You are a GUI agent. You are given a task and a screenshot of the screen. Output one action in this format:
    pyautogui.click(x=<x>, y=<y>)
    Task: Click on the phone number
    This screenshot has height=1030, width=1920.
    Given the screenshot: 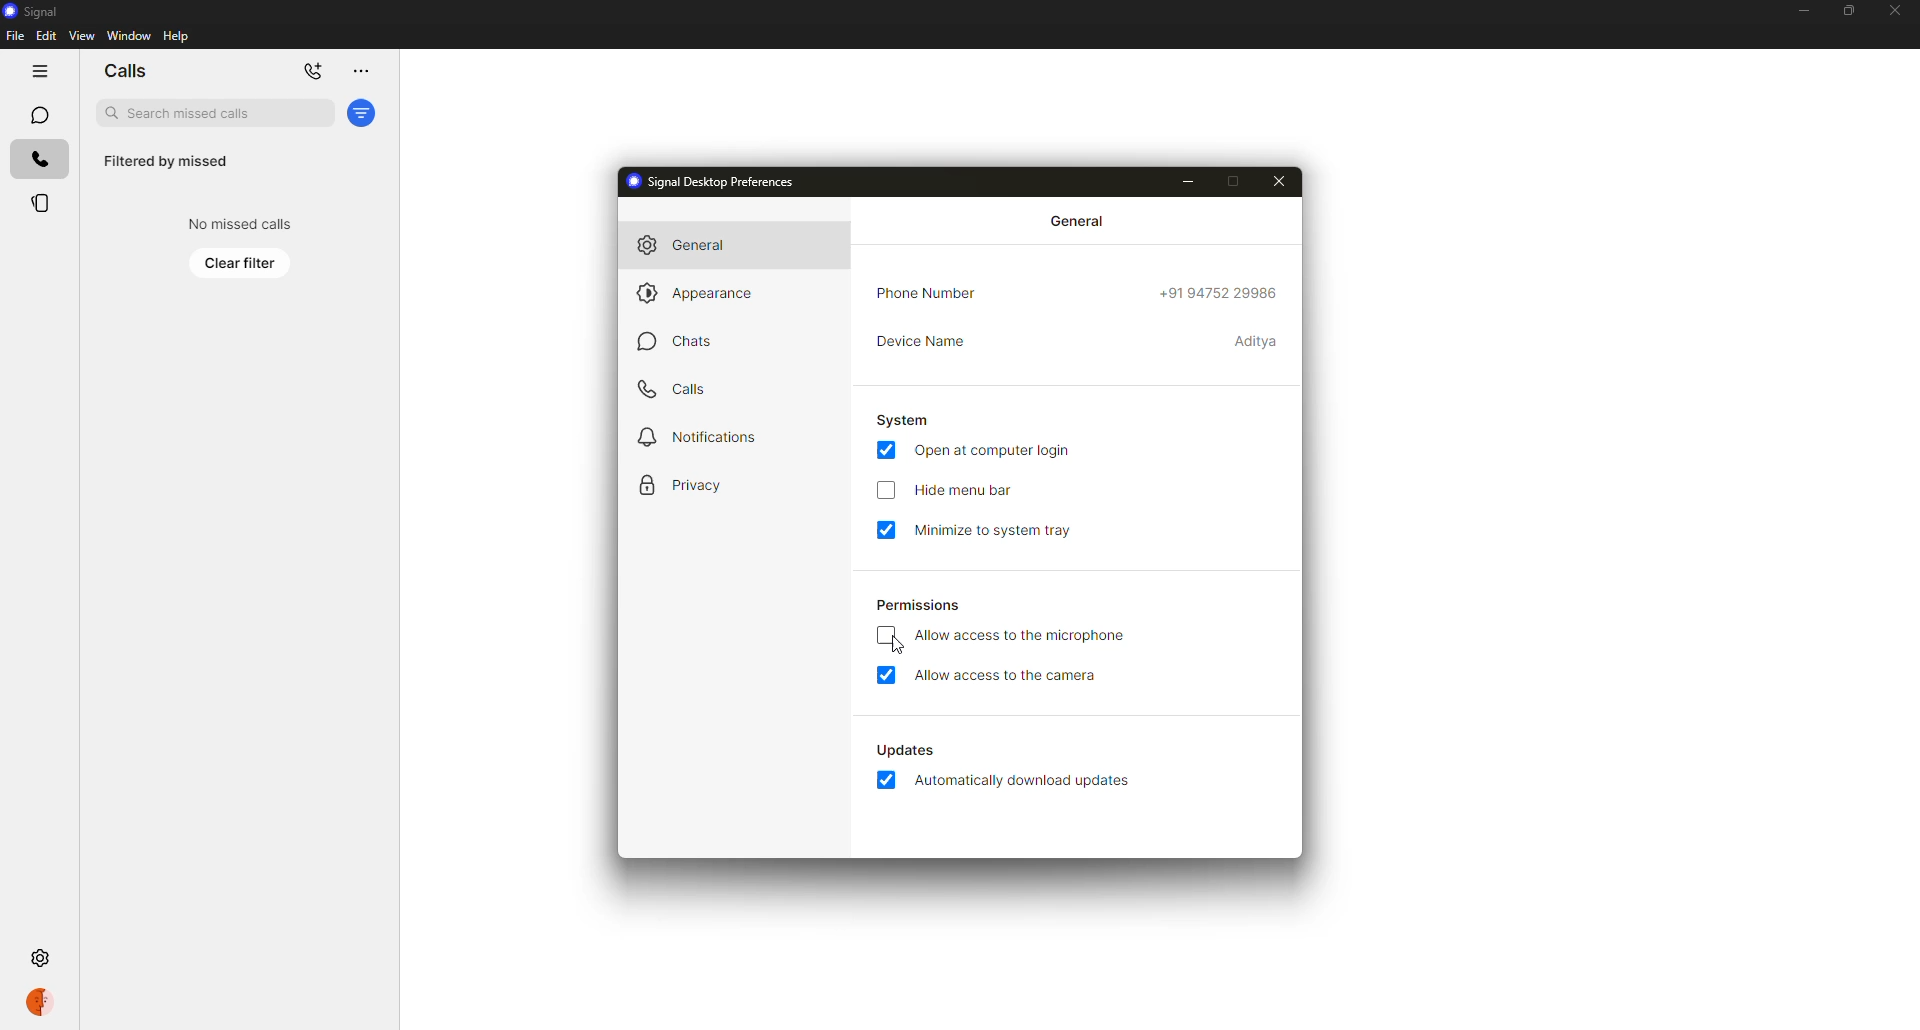 What is the action you would take?
    pyautogui.click(x=1220, y=296)
    